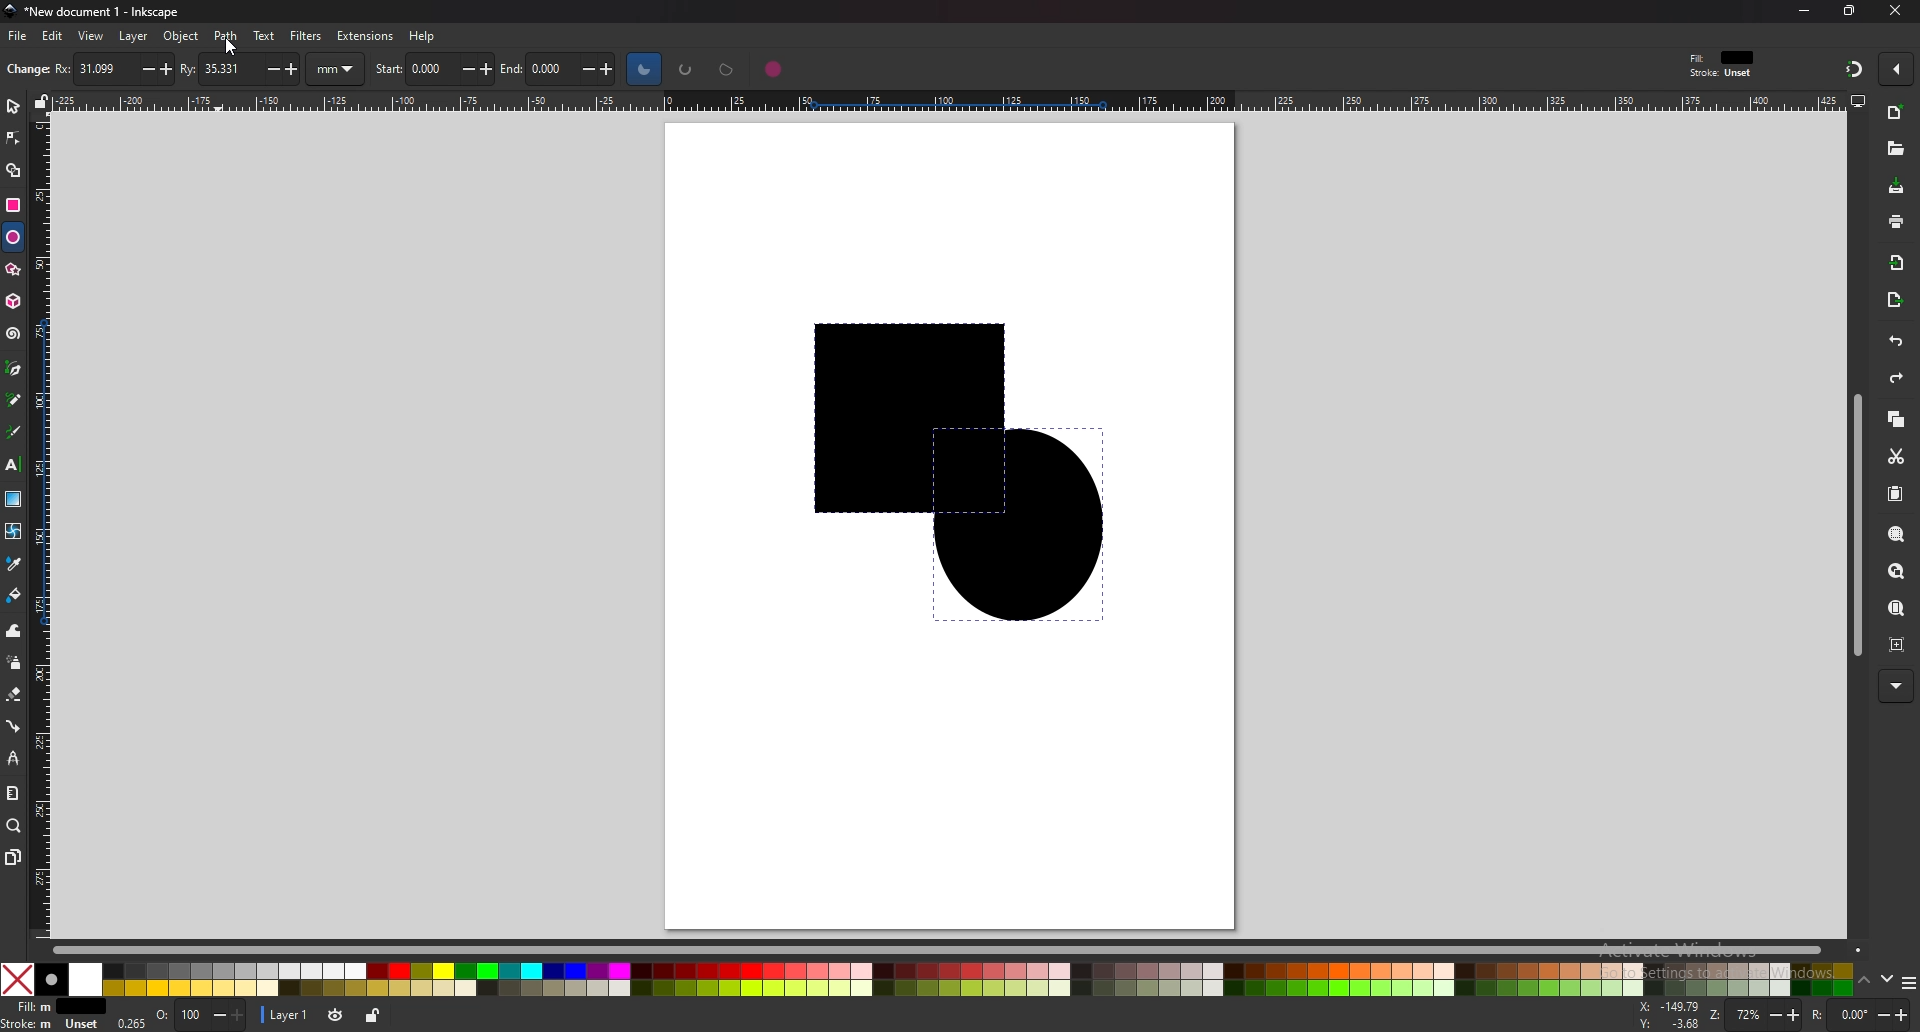 The width and height of the screenshot is (1920, 1032). Describe the element at coordinates (1898, 645) in the screenshot. I see `zoom center` at that location.